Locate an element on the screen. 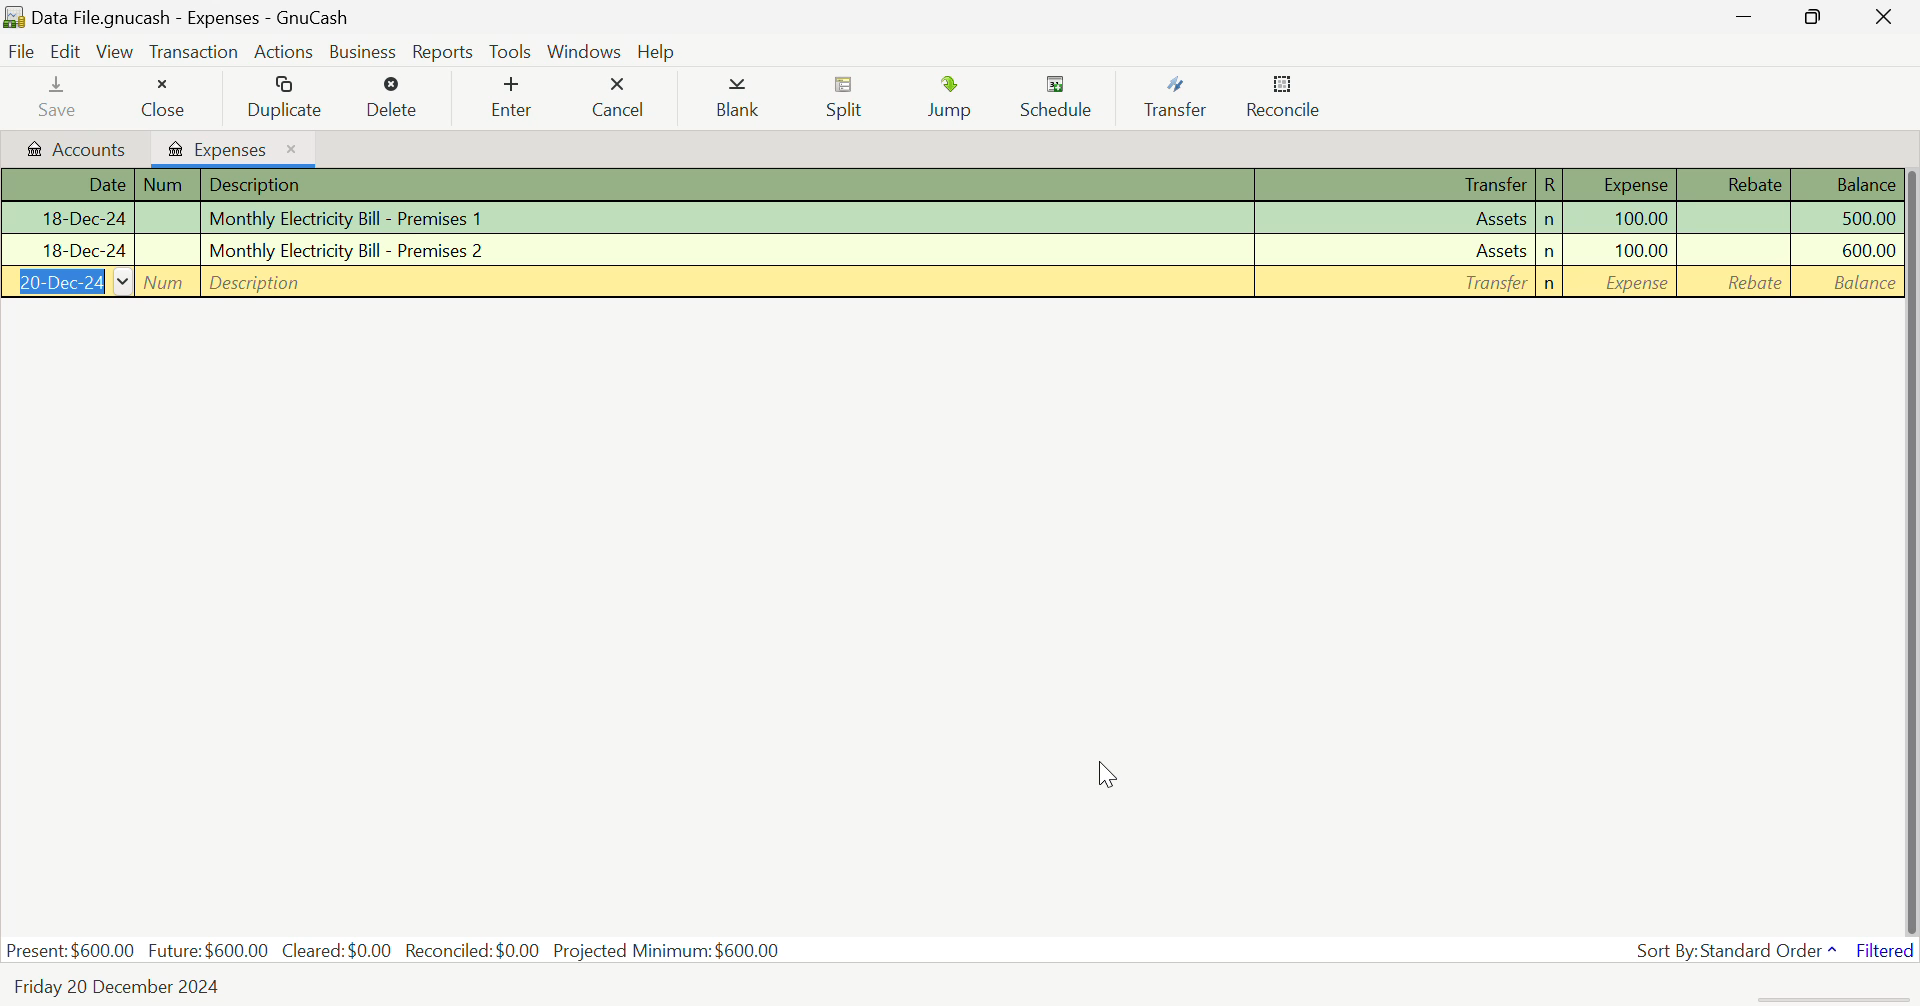 Image resolution: width=1920 pixels, height=1006 pixels. Assets is located at coordinates (1393, 281).